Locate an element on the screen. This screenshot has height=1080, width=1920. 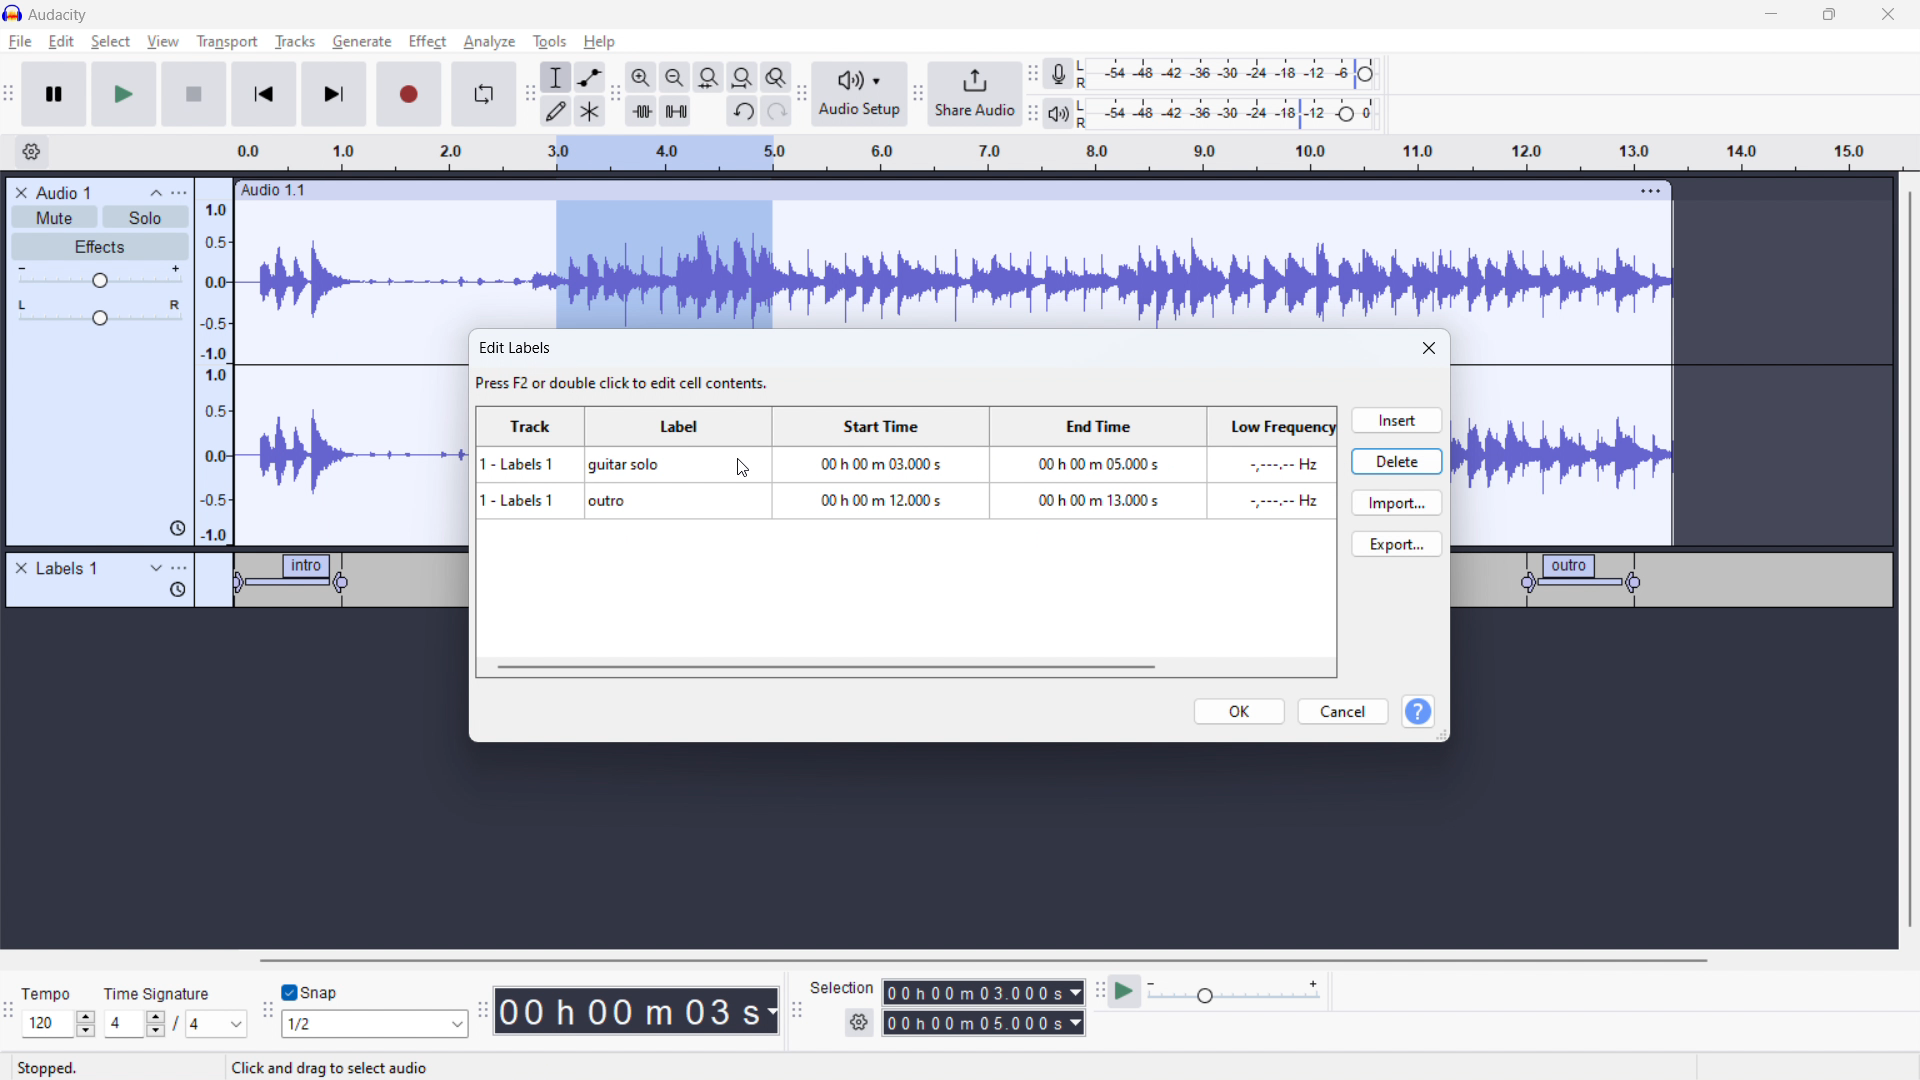
timeline is located at coordinates (1106, 153).